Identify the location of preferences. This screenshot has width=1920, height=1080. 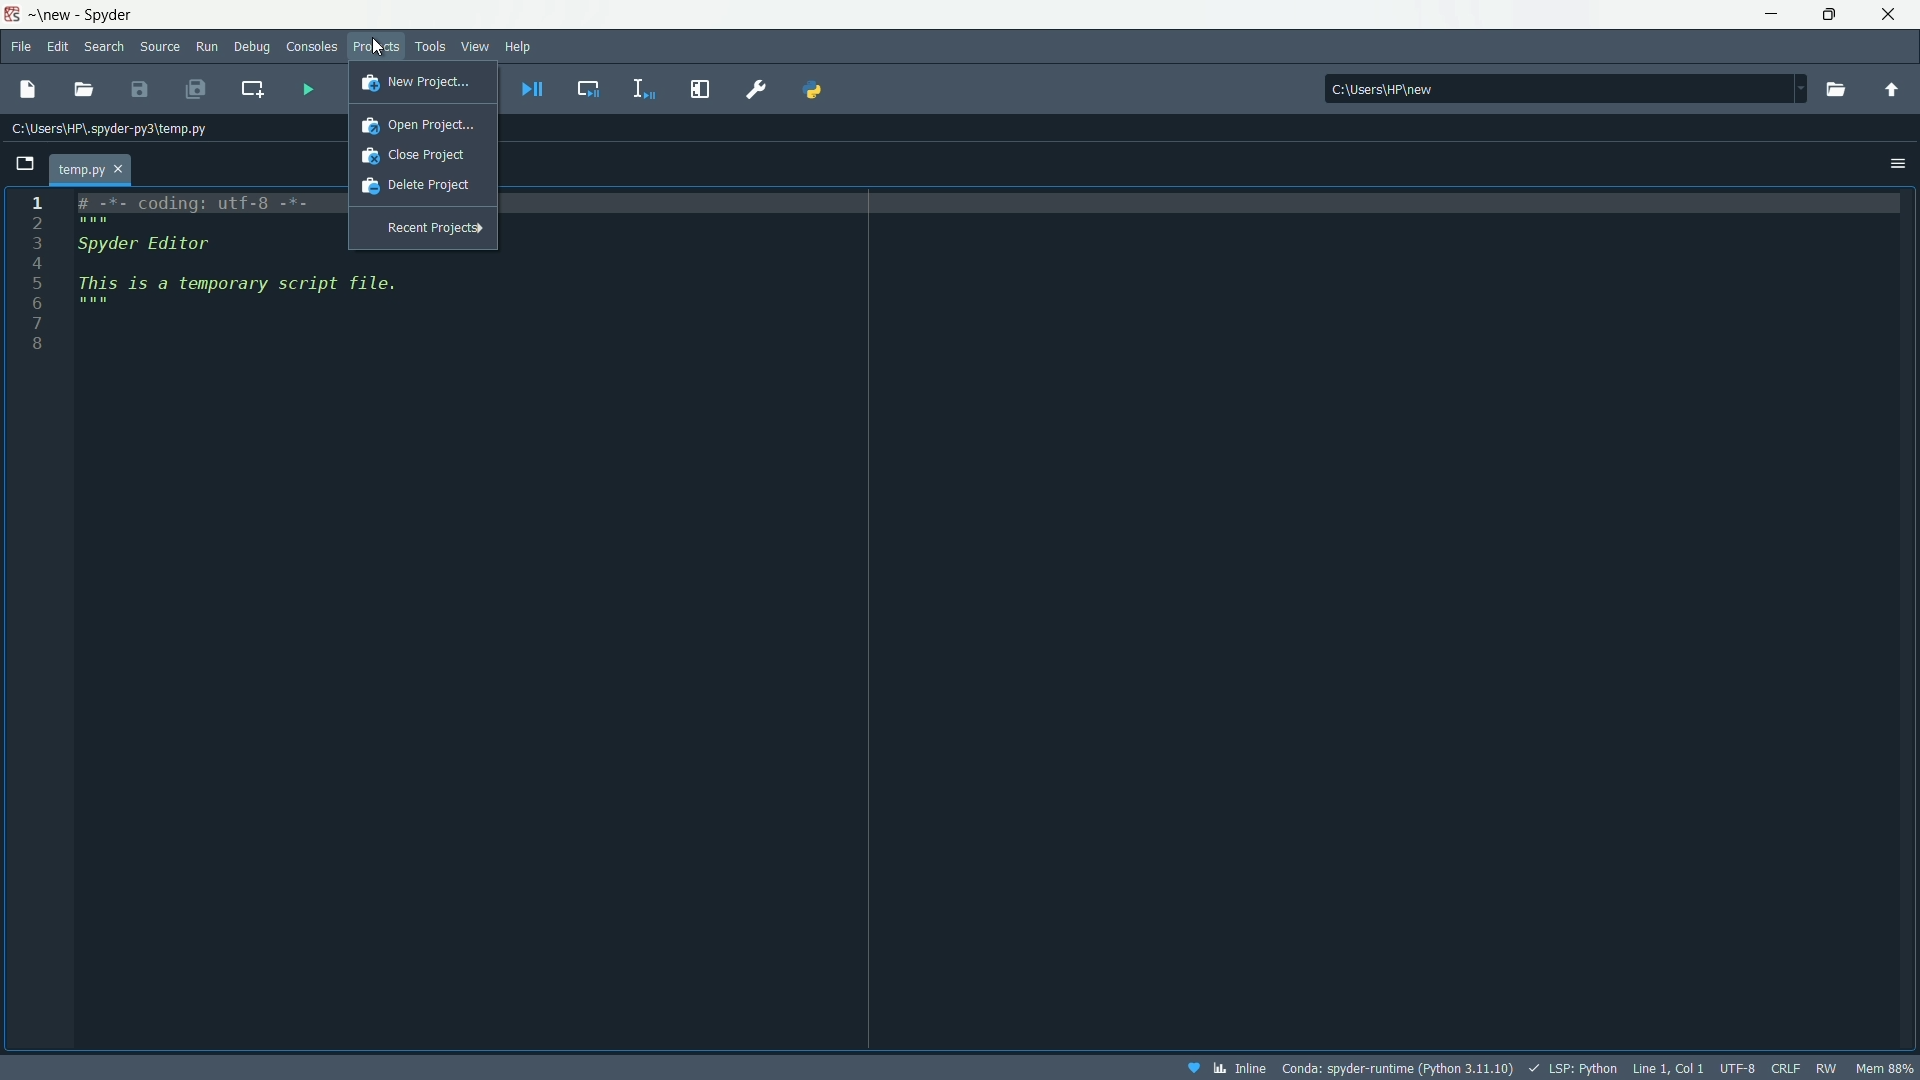
(760, 89).